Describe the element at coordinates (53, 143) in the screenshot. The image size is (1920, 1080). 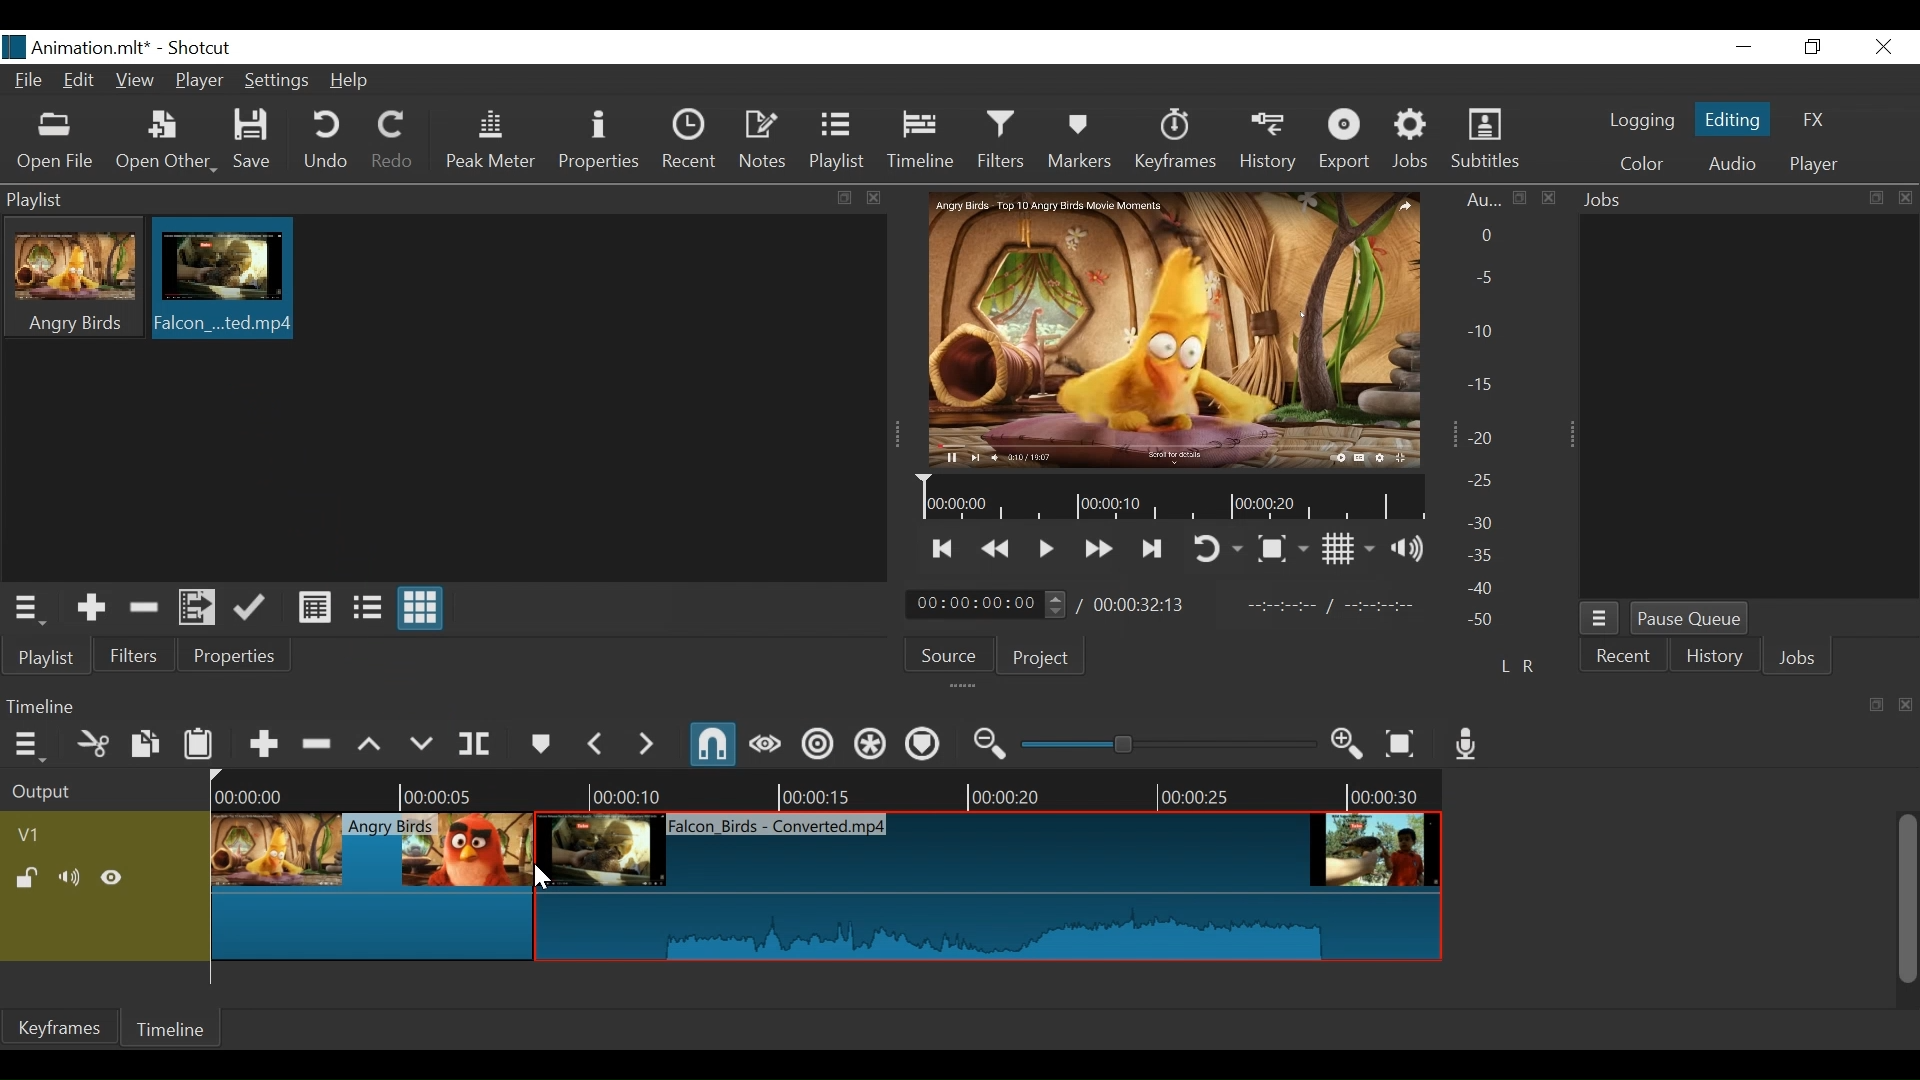
I see `Open File` at that location.